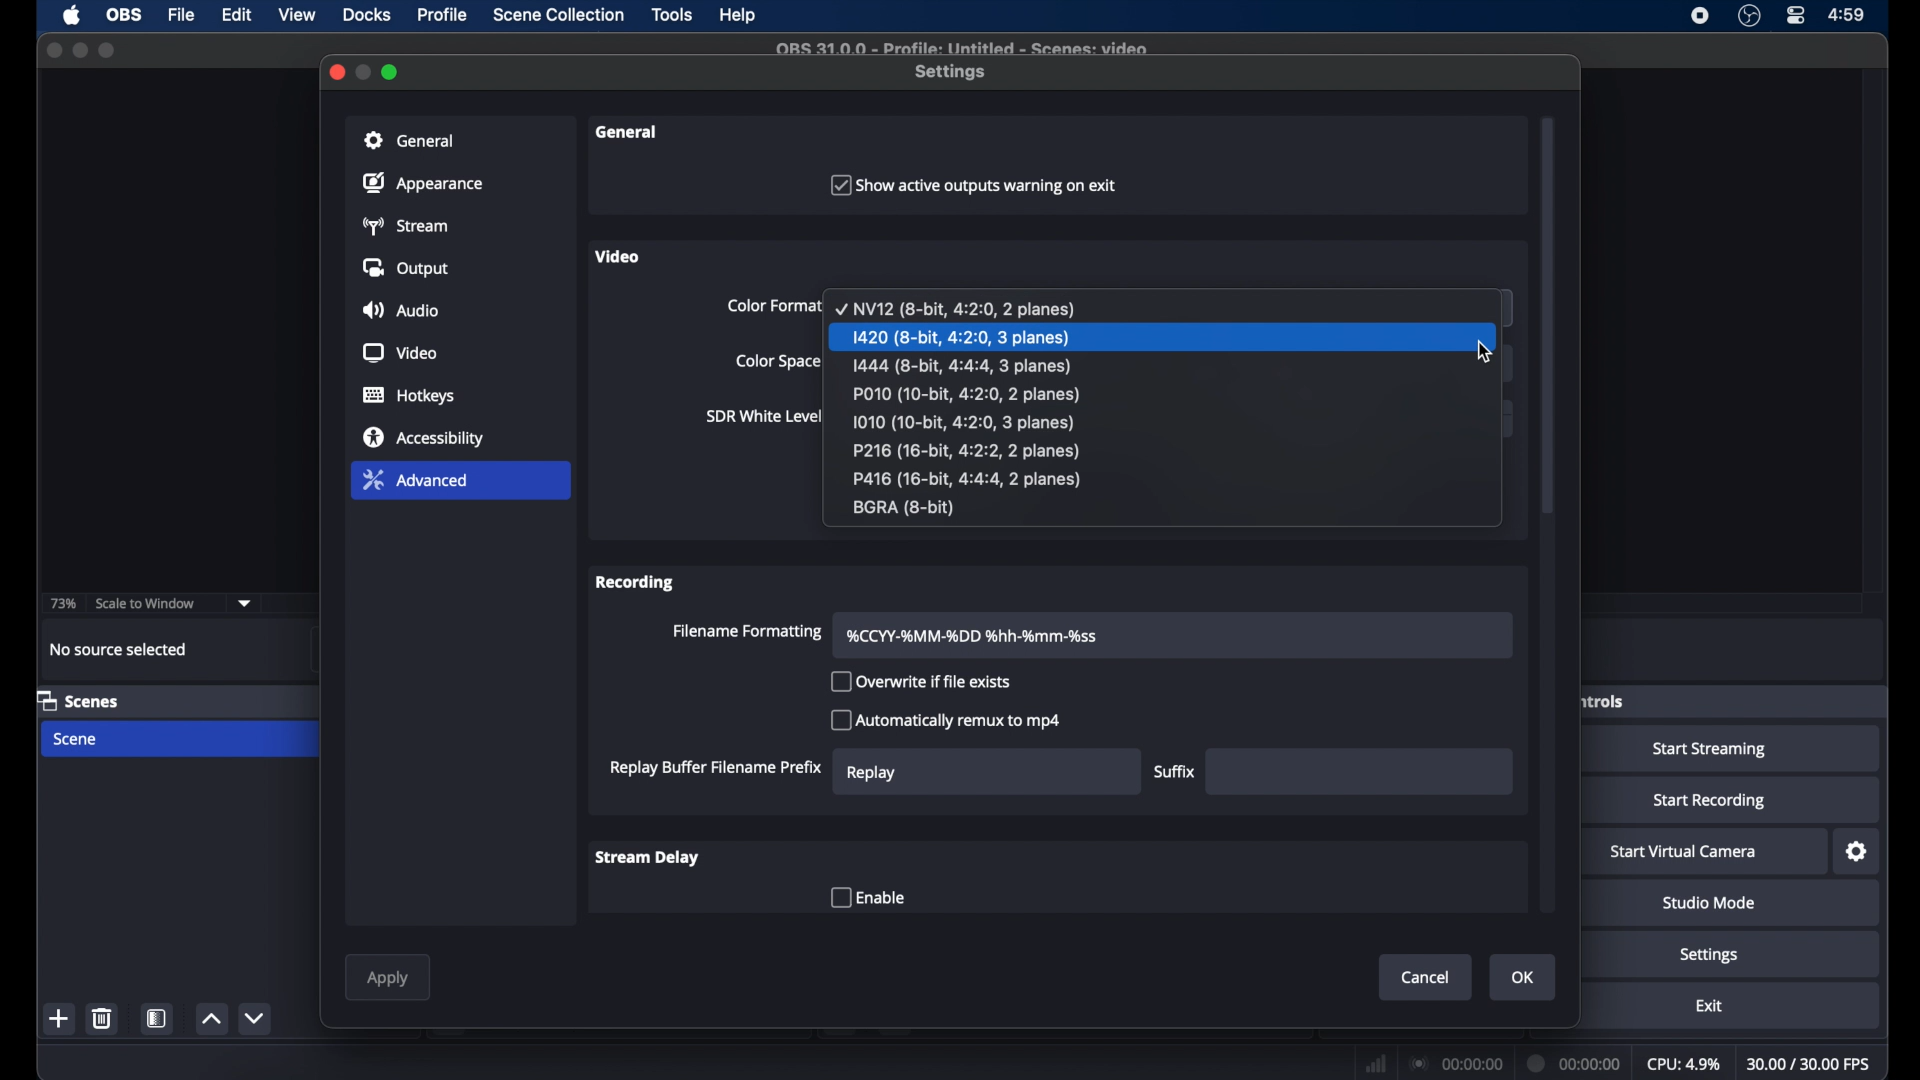 The width and height of the screenshot is (1920, 1080). What do you see at coordinates (235, 15) in the screenshot?
I see `edit` at bounding box center [235, 15].